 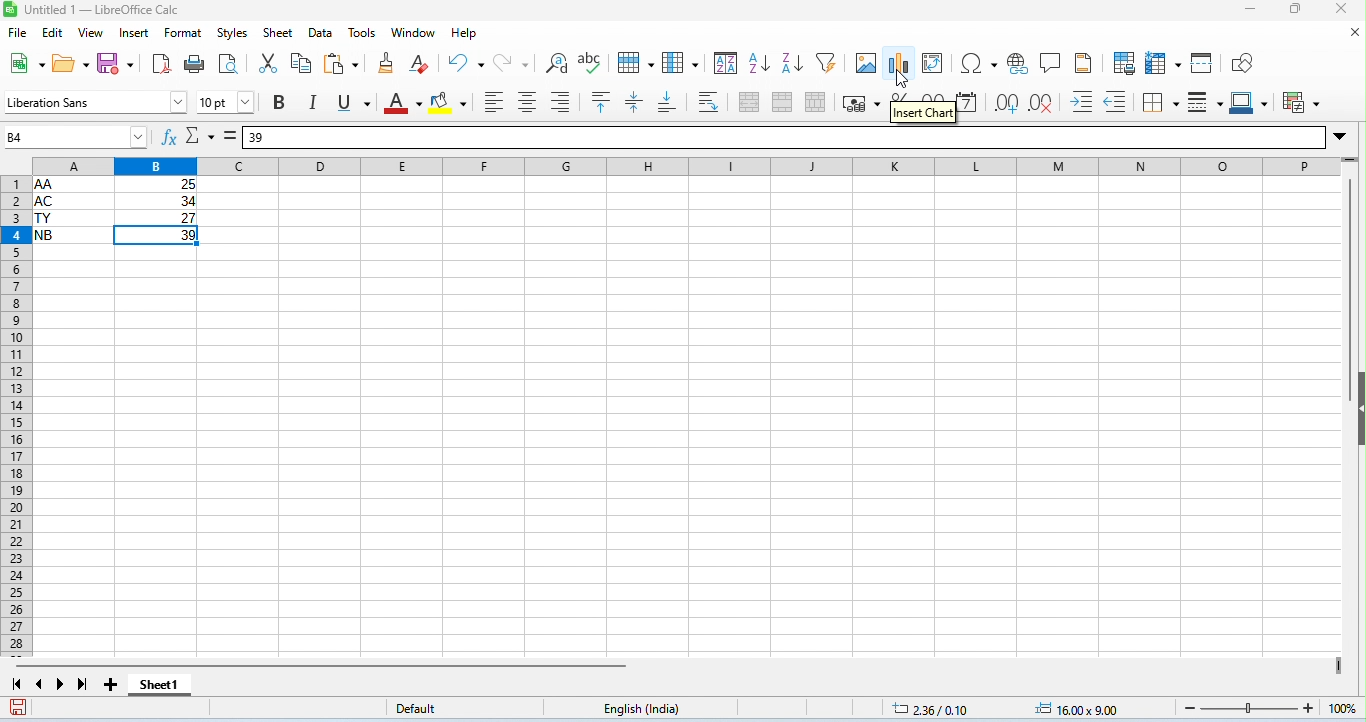 What do you see at coordinates (761, 64) in the screenshot?
I see `sort ascending` at bounding box center [761, 64].